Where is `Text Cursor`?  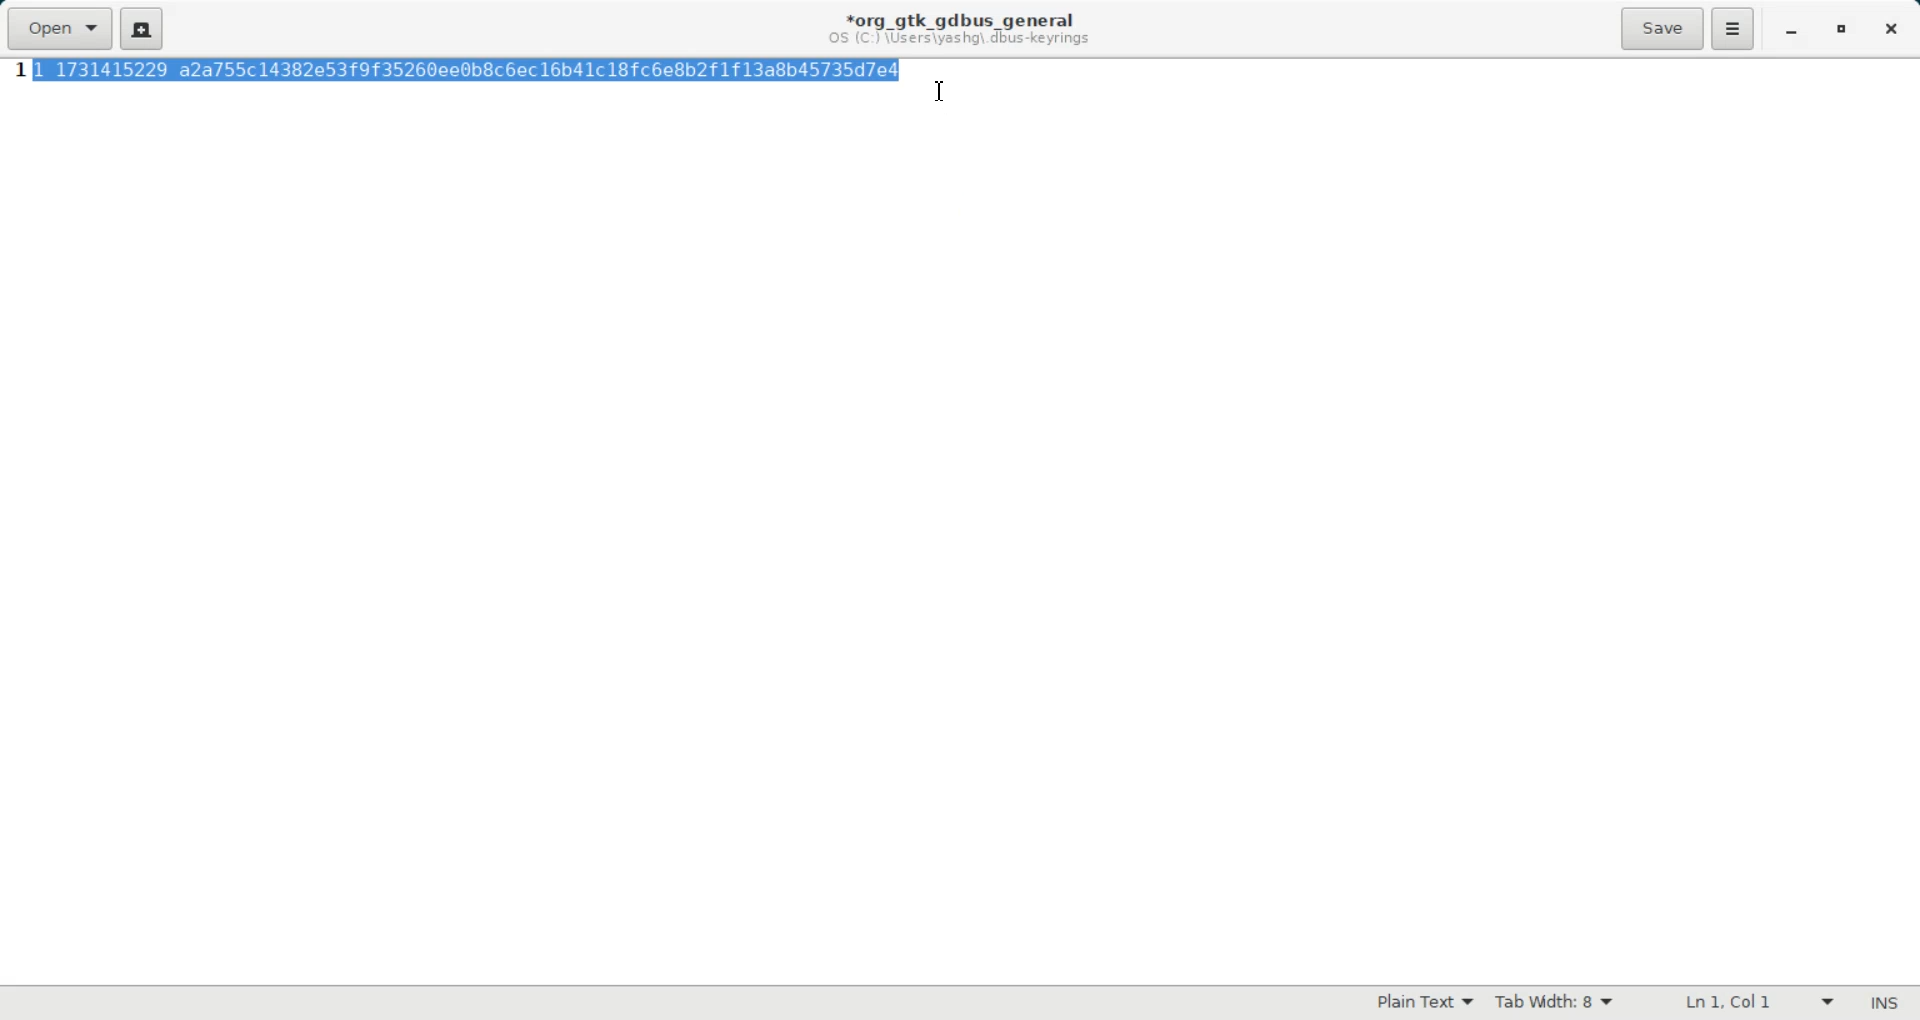
Text Cursor is located at coordinates (941, 92).